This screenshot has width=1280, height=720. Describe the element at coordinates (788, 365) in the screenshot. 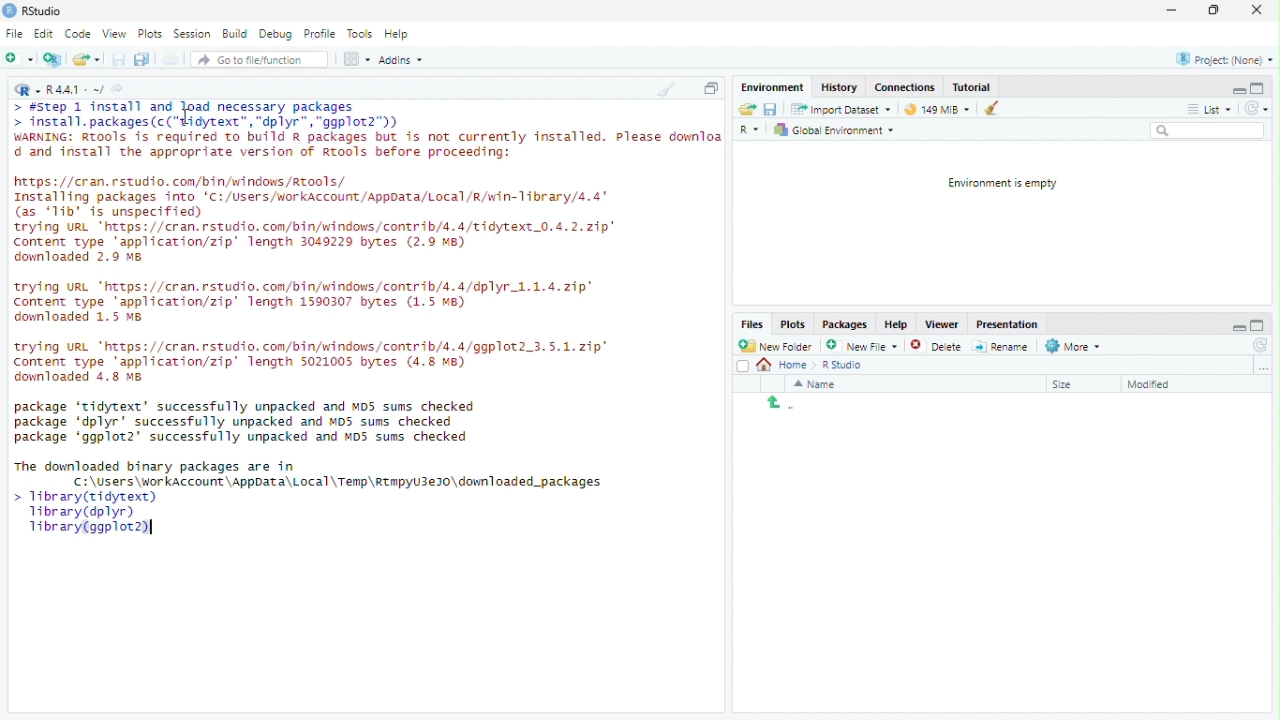

I see `Home` at that location.